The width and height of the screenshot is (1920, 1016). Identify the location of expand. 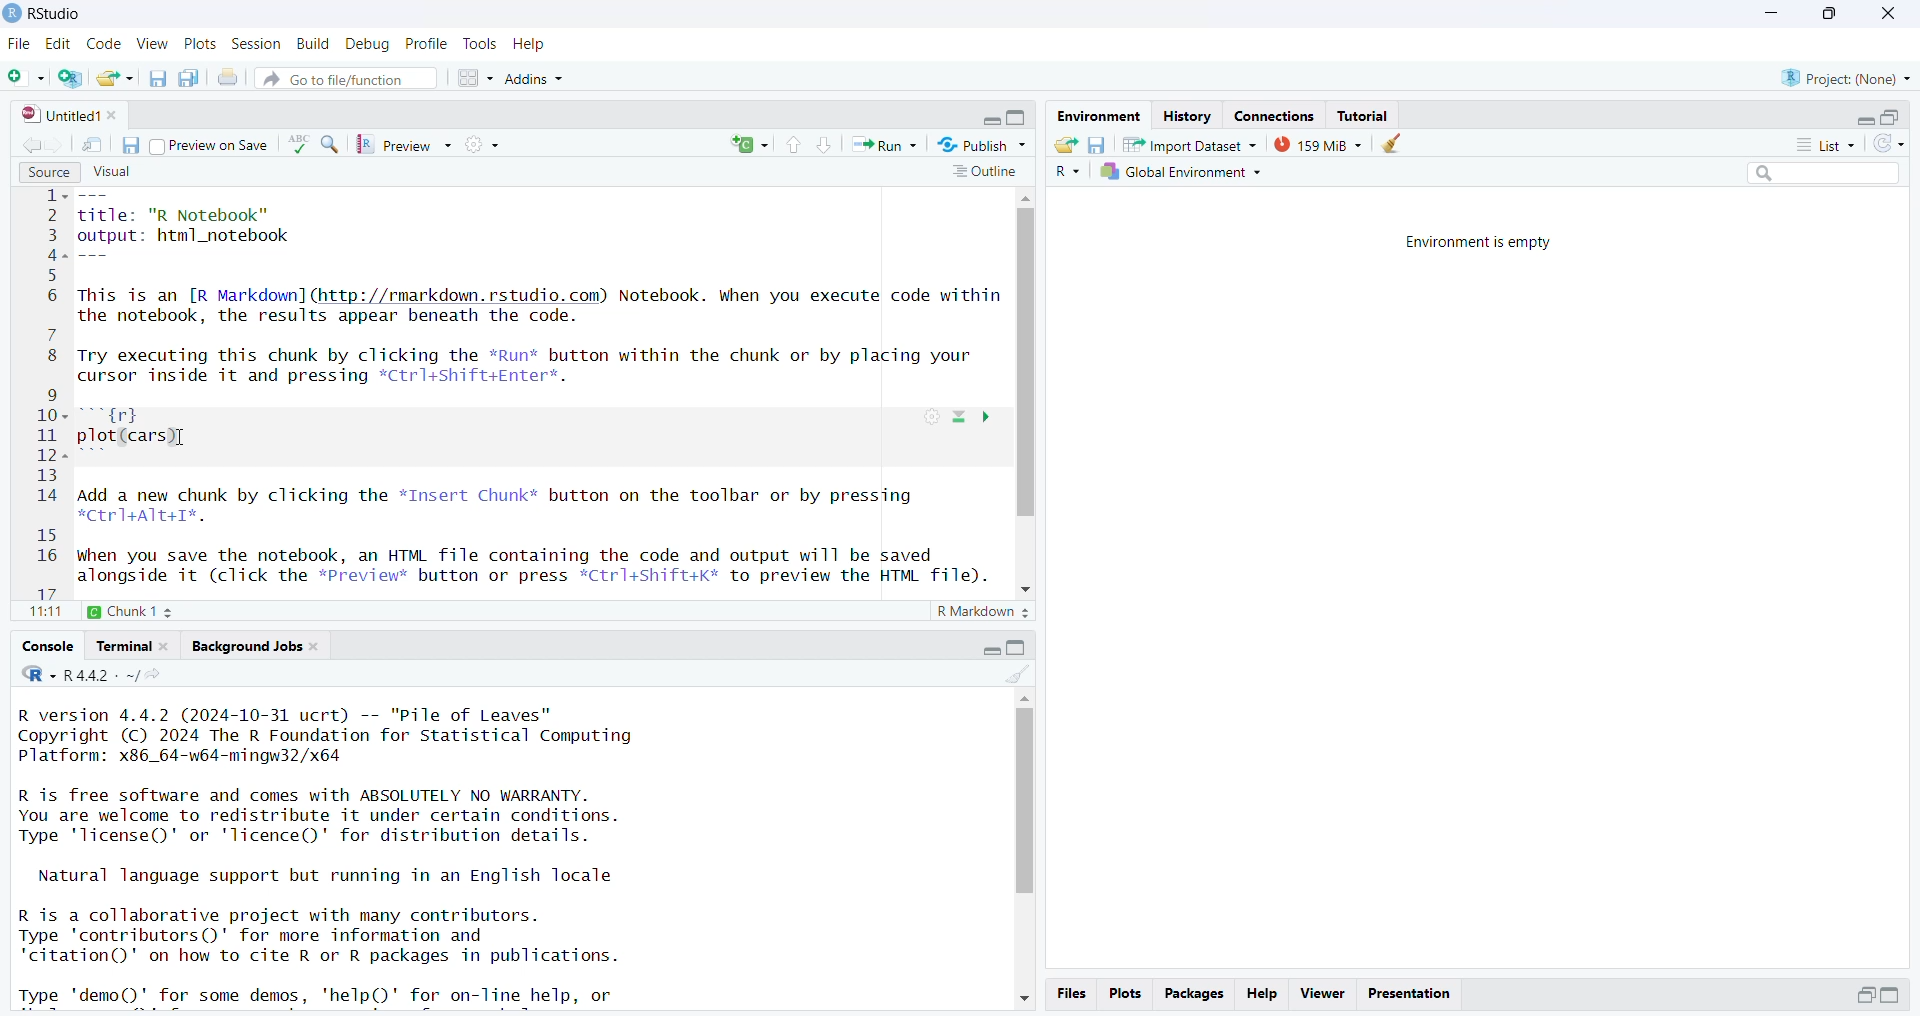
(1894, 996).